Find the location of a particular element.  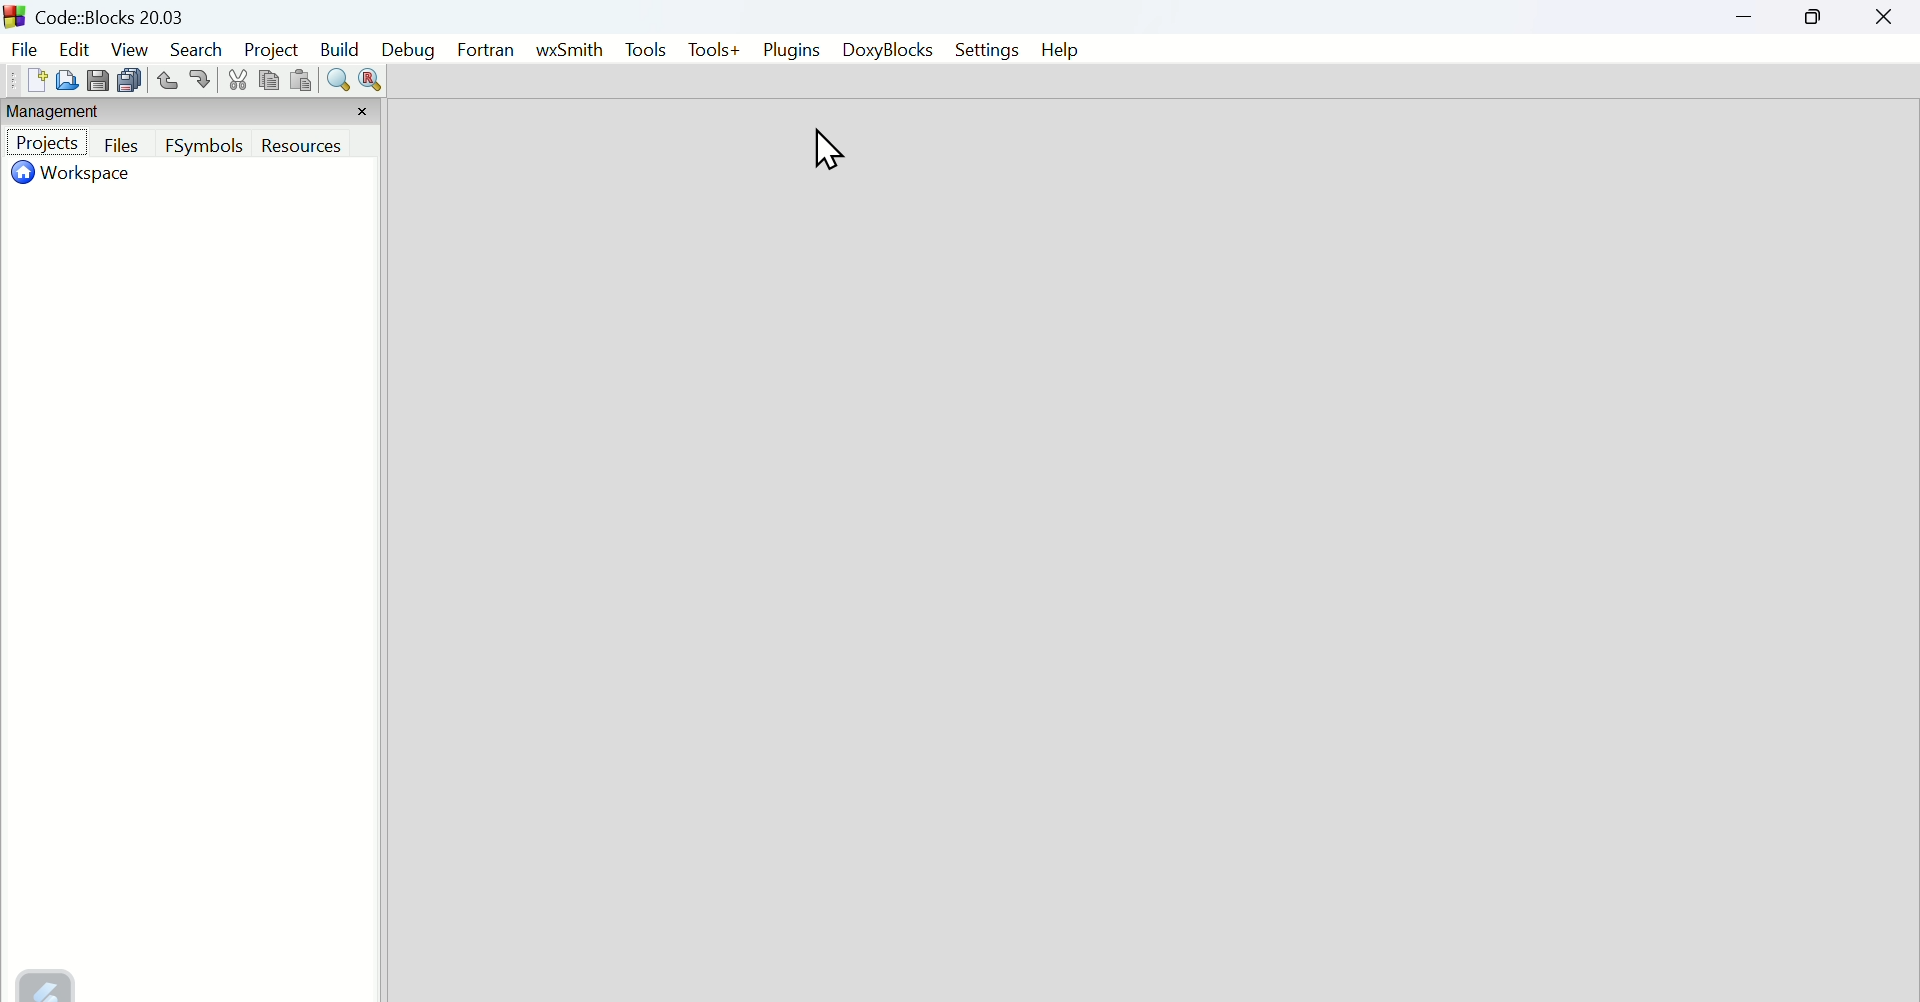

Find is located at coordinates (337, 79).